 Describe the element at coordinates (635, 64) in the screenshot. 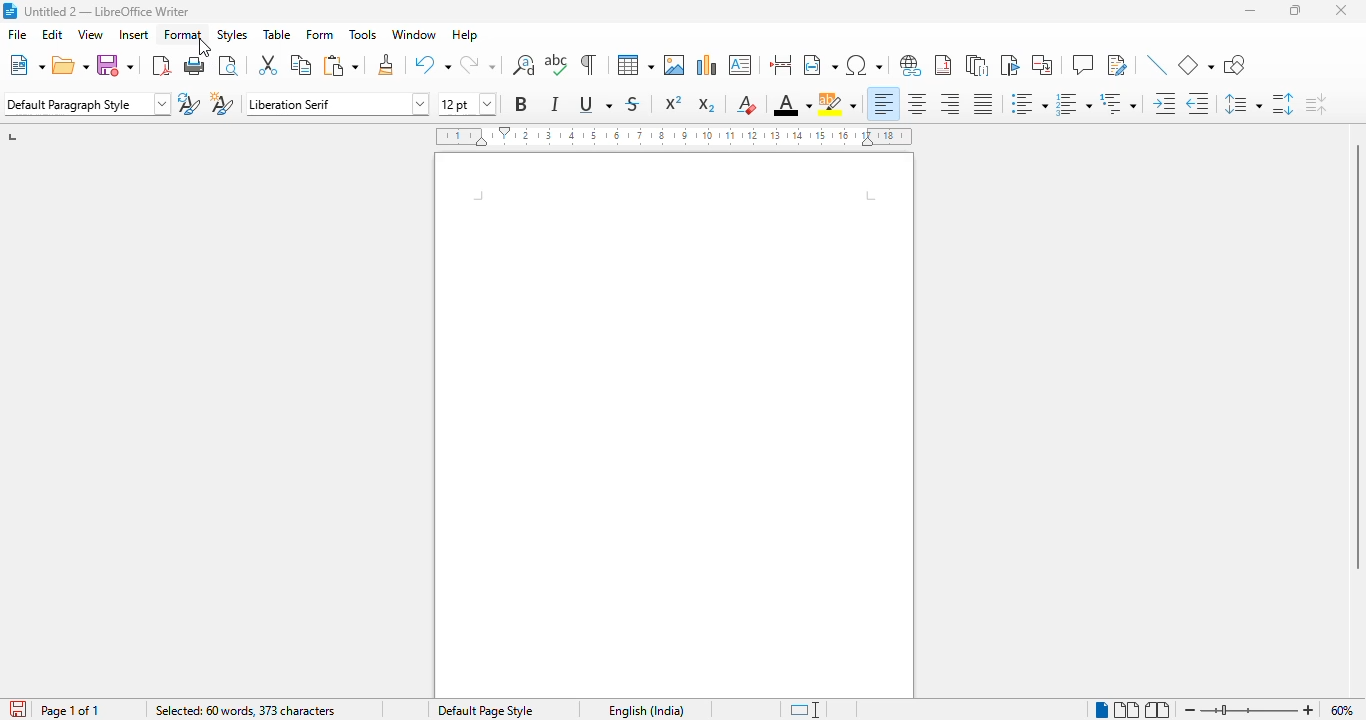

I see `table` at that location.